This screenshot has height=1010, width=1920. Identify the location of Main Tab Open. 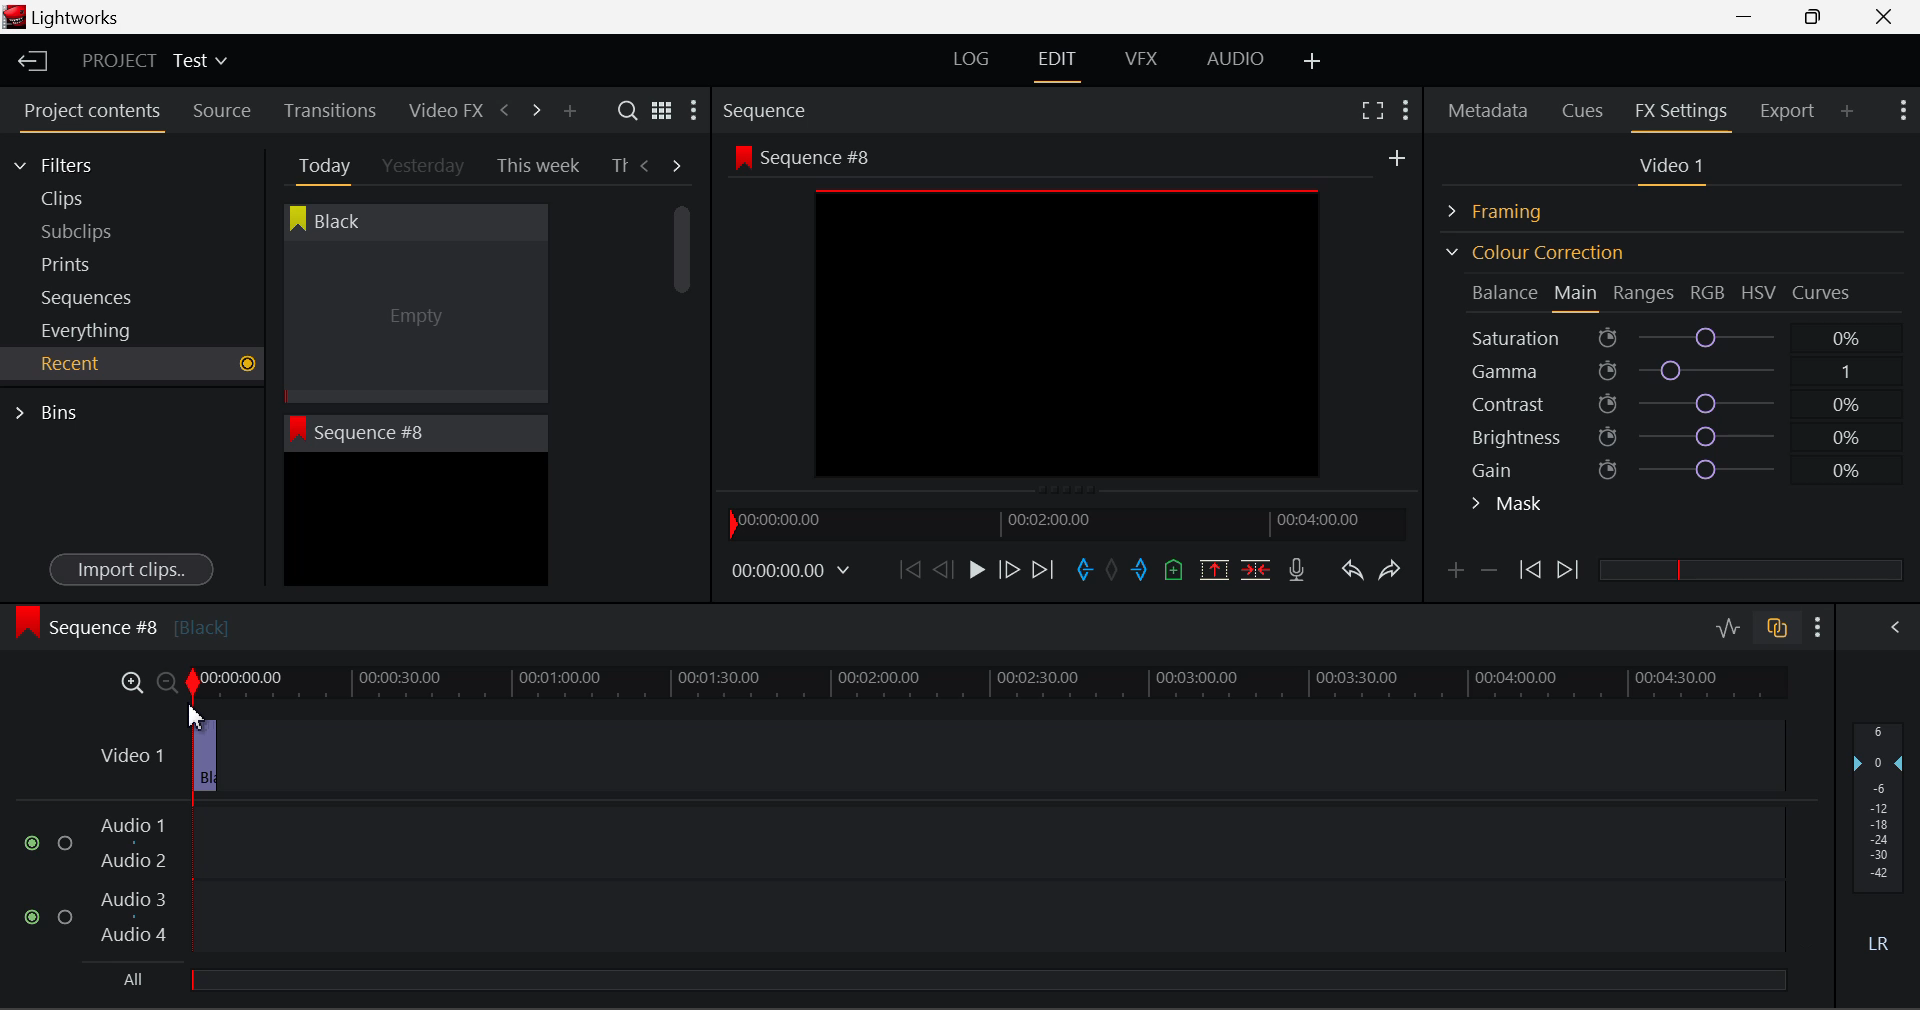
(1577, 295).